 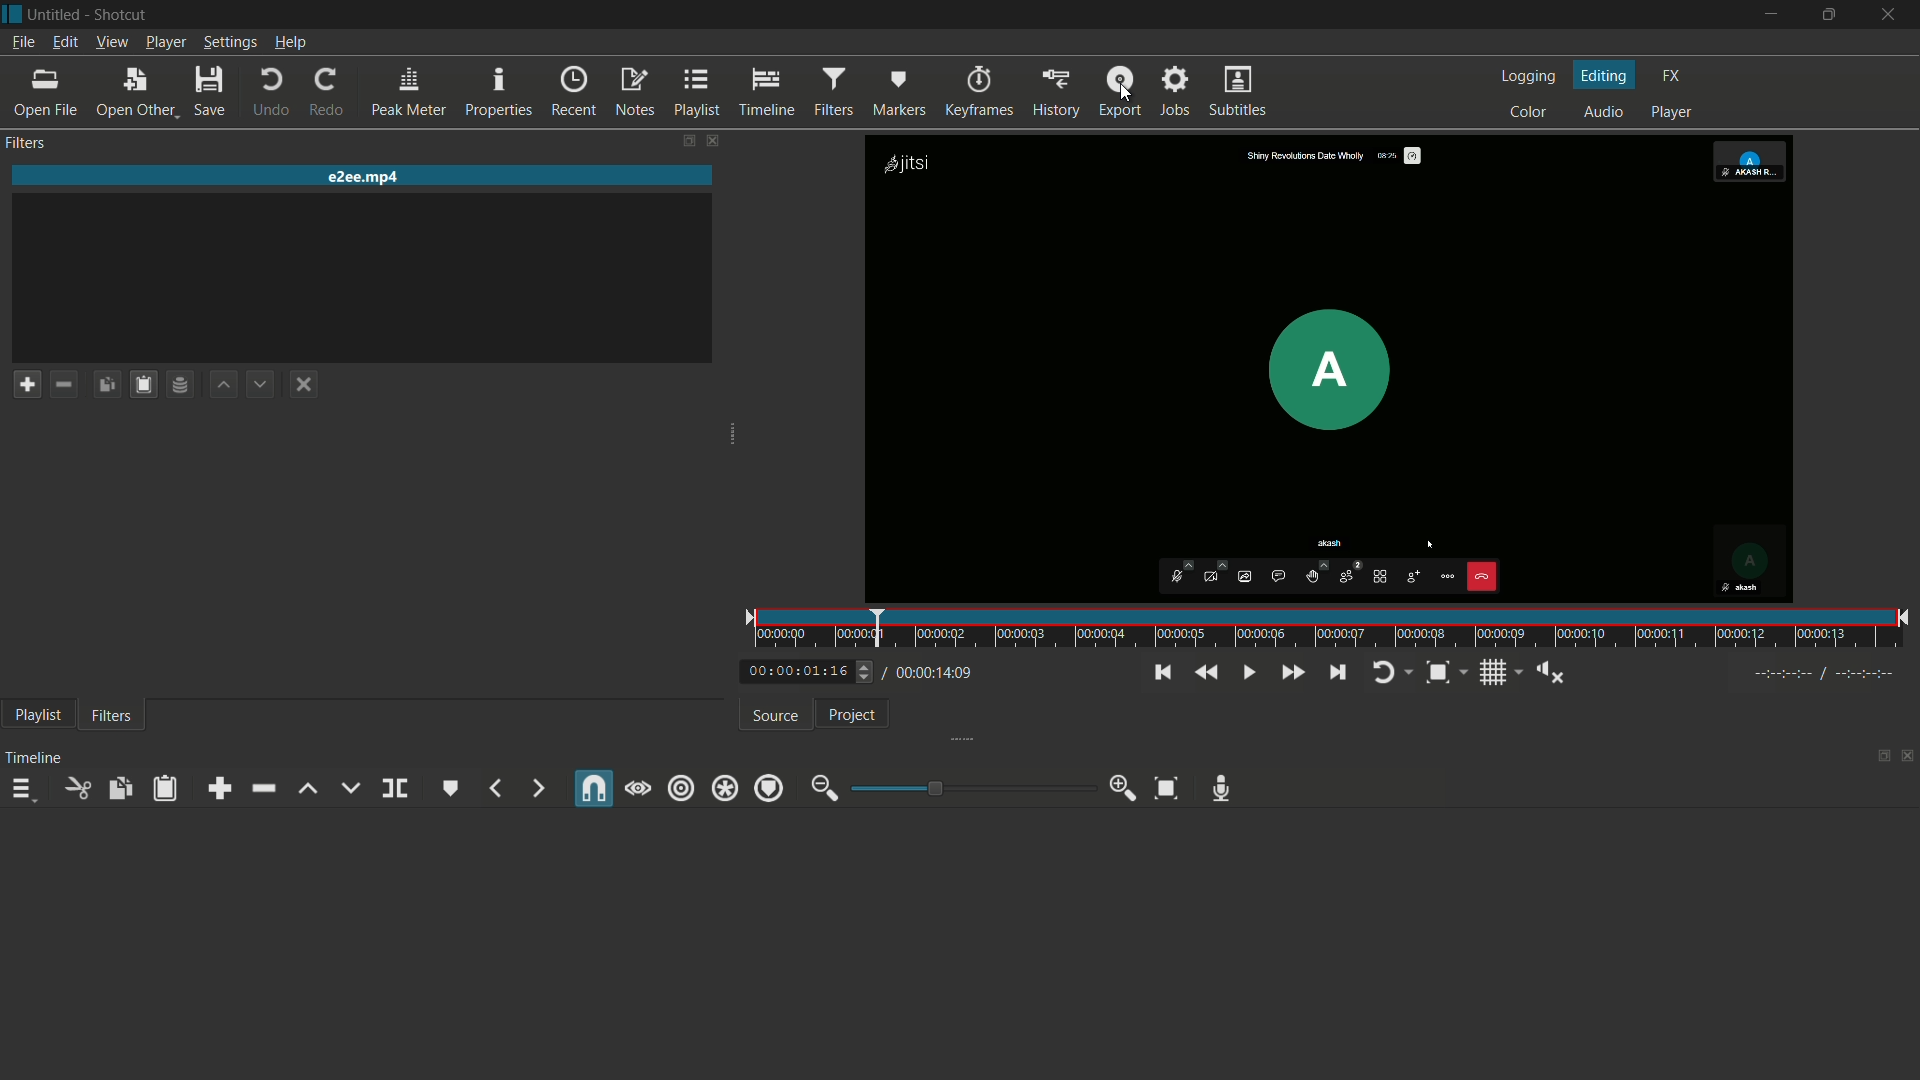 I want to click on append, so click(x=215, y=788).